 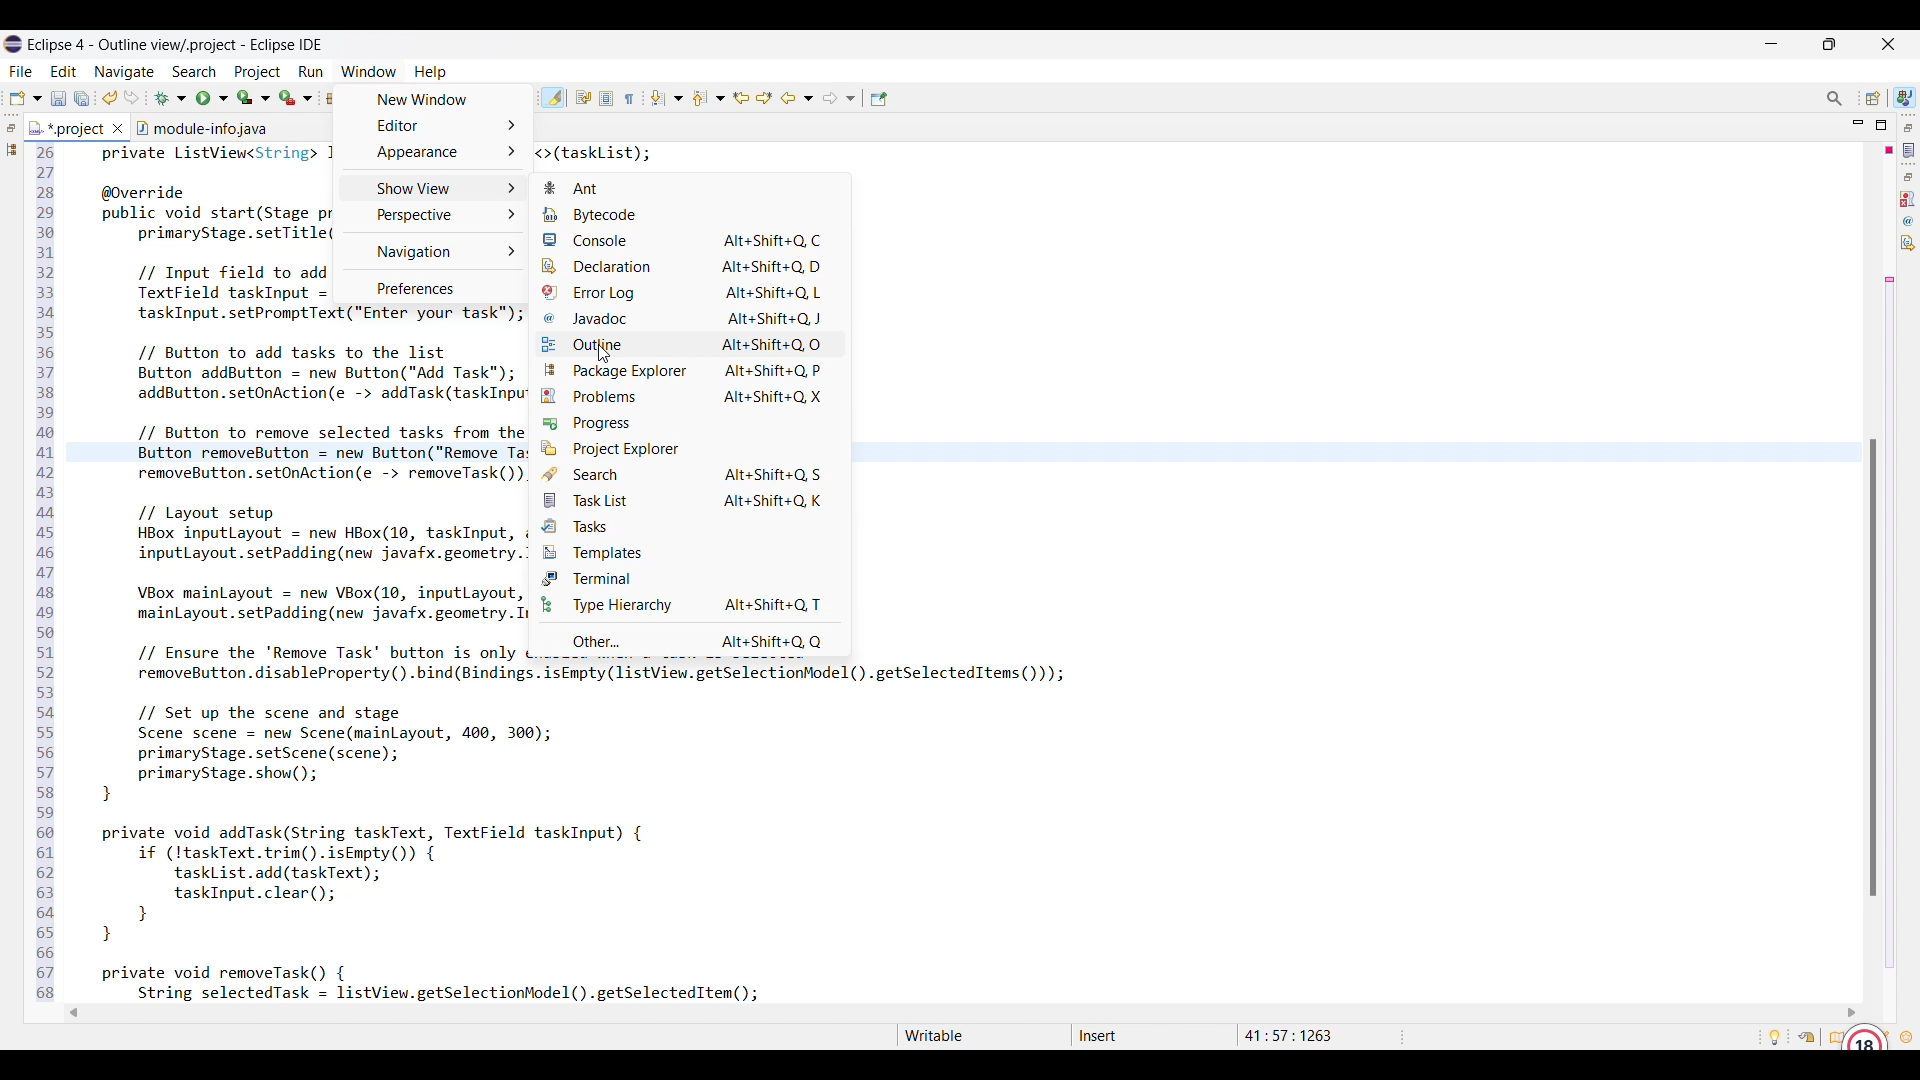 What do you see at coordinates (688, 319) in the screenshot?
I see `Javadoc` at bounding box center [688, 319].